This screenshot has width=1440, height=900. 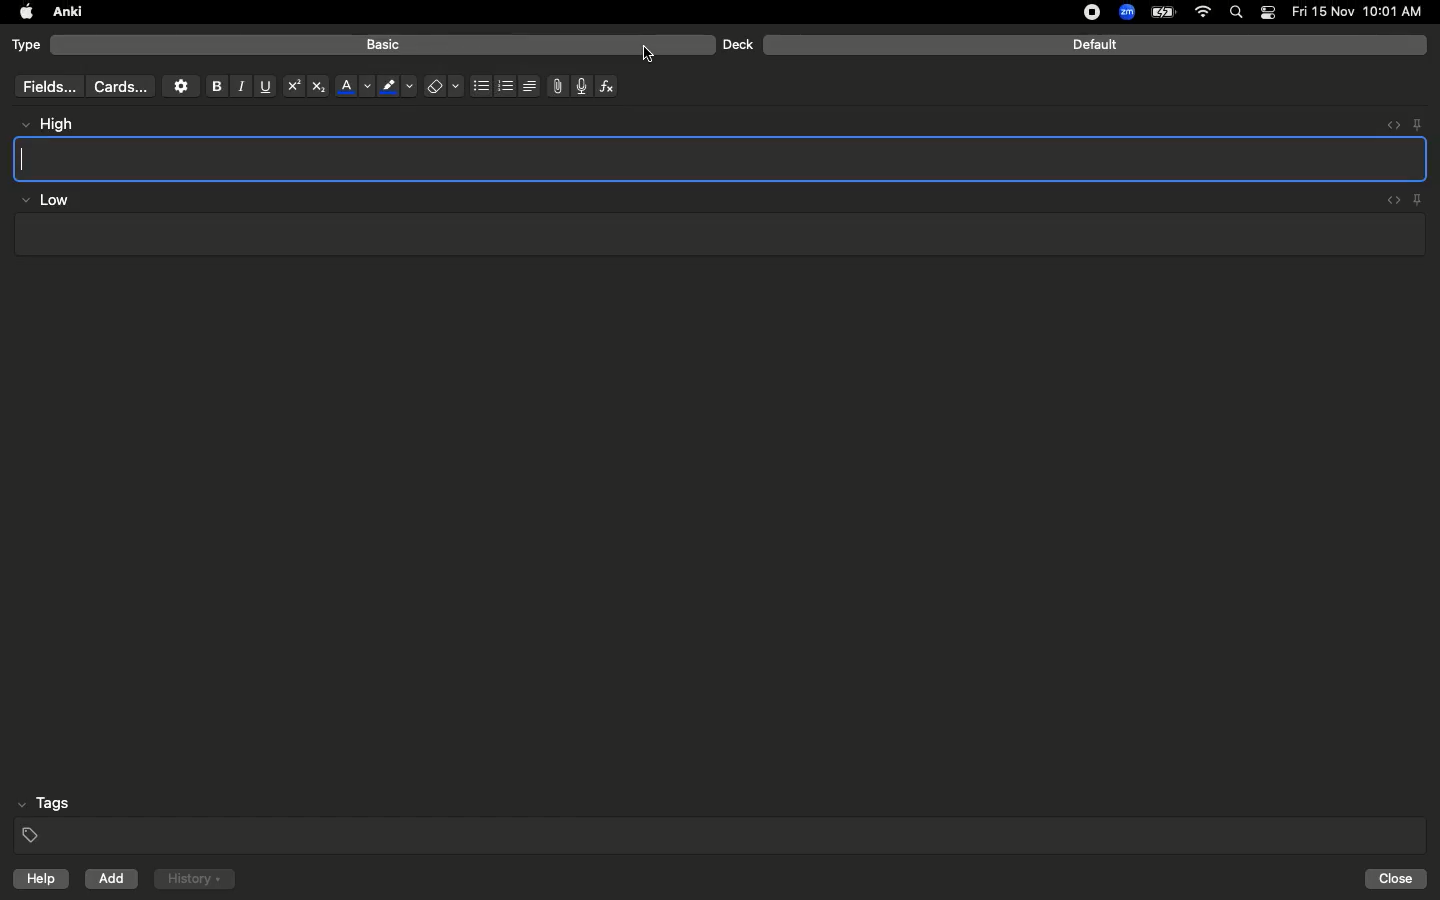 I want to click on Font color, so click(x=353, y=86).